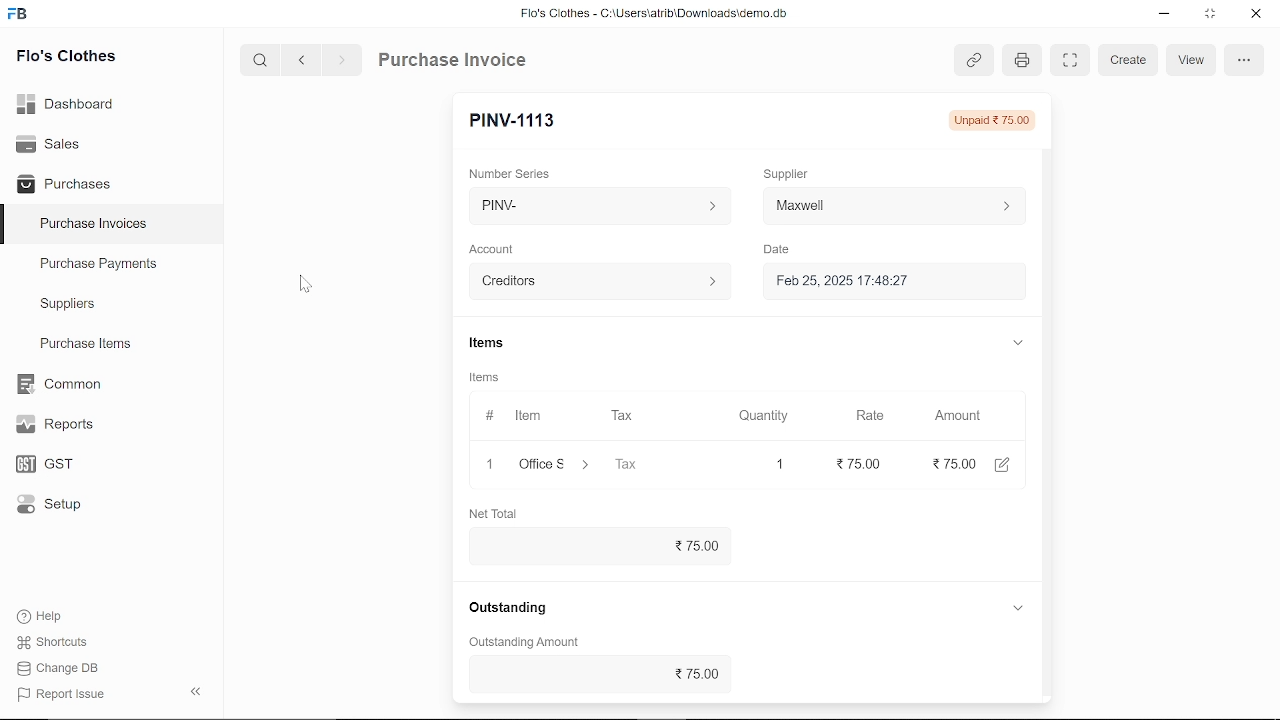  I want to click on creditors, so click(596, 280).